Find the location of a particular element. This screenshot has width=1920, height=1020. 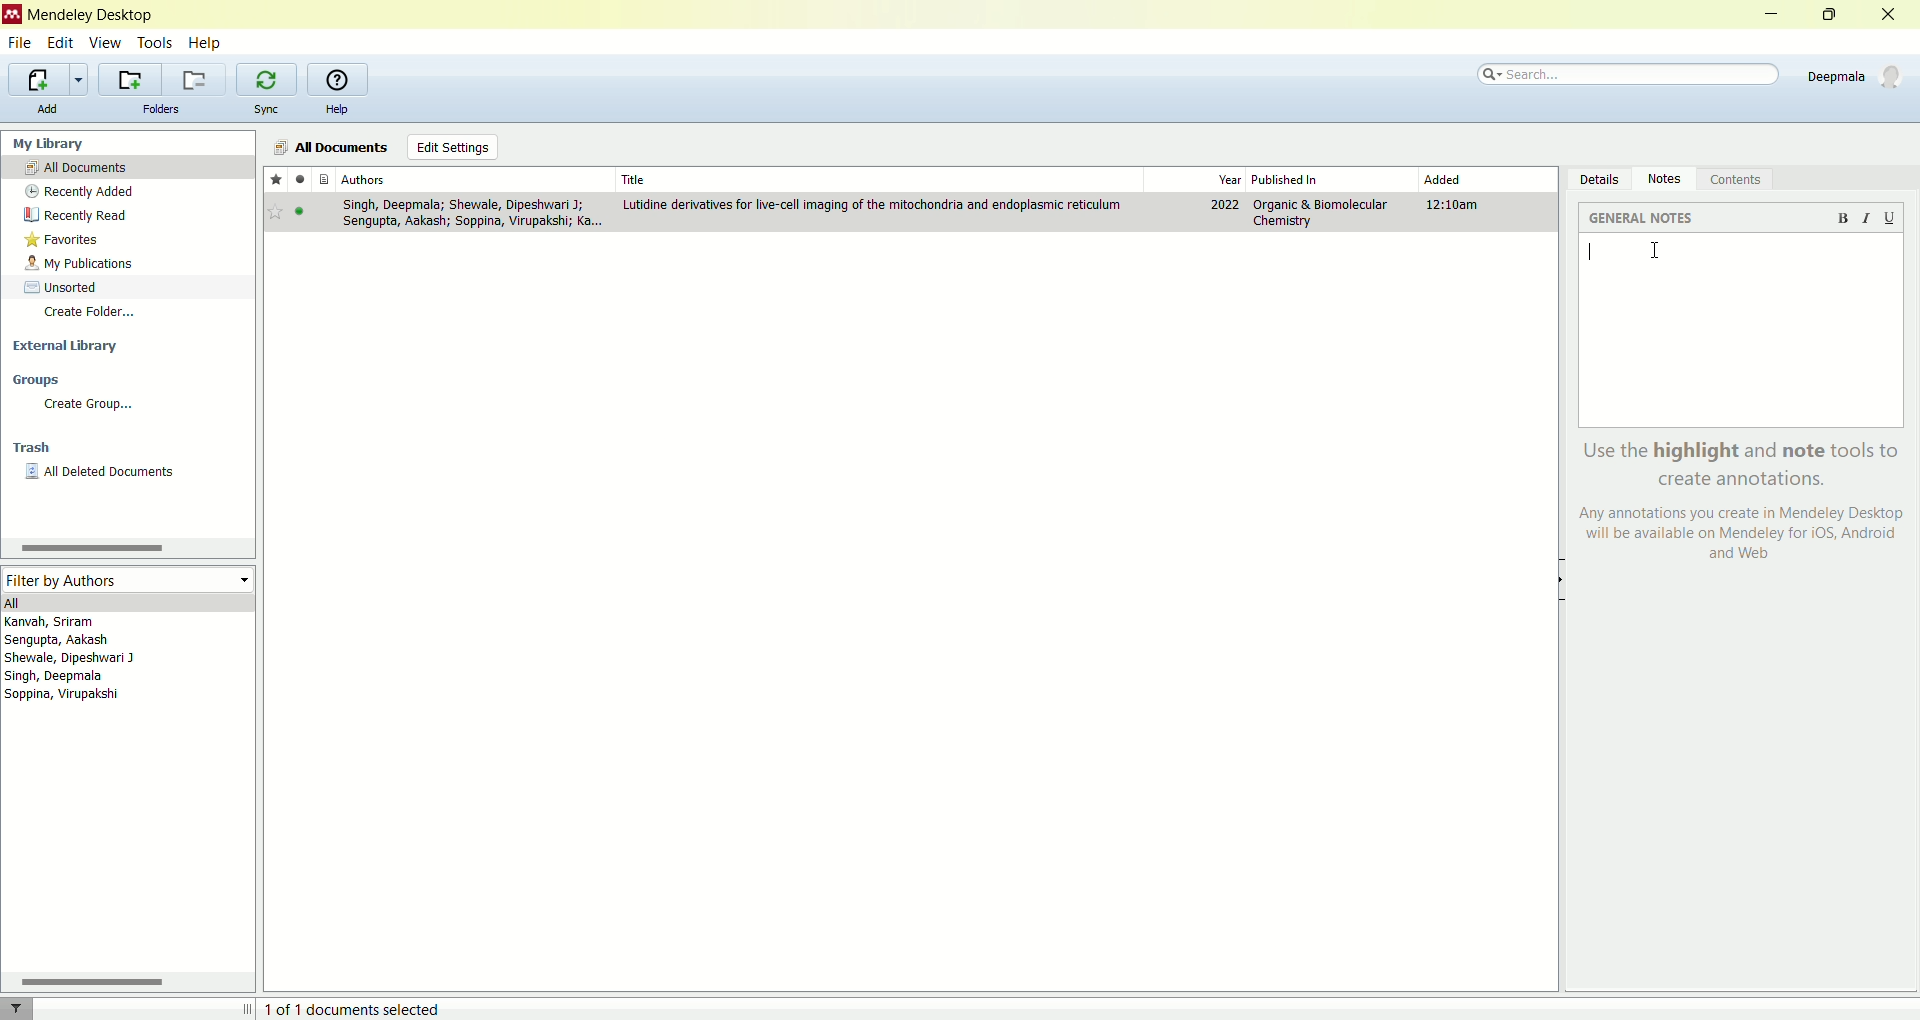

all documnets is located at coordinates (332, 146).